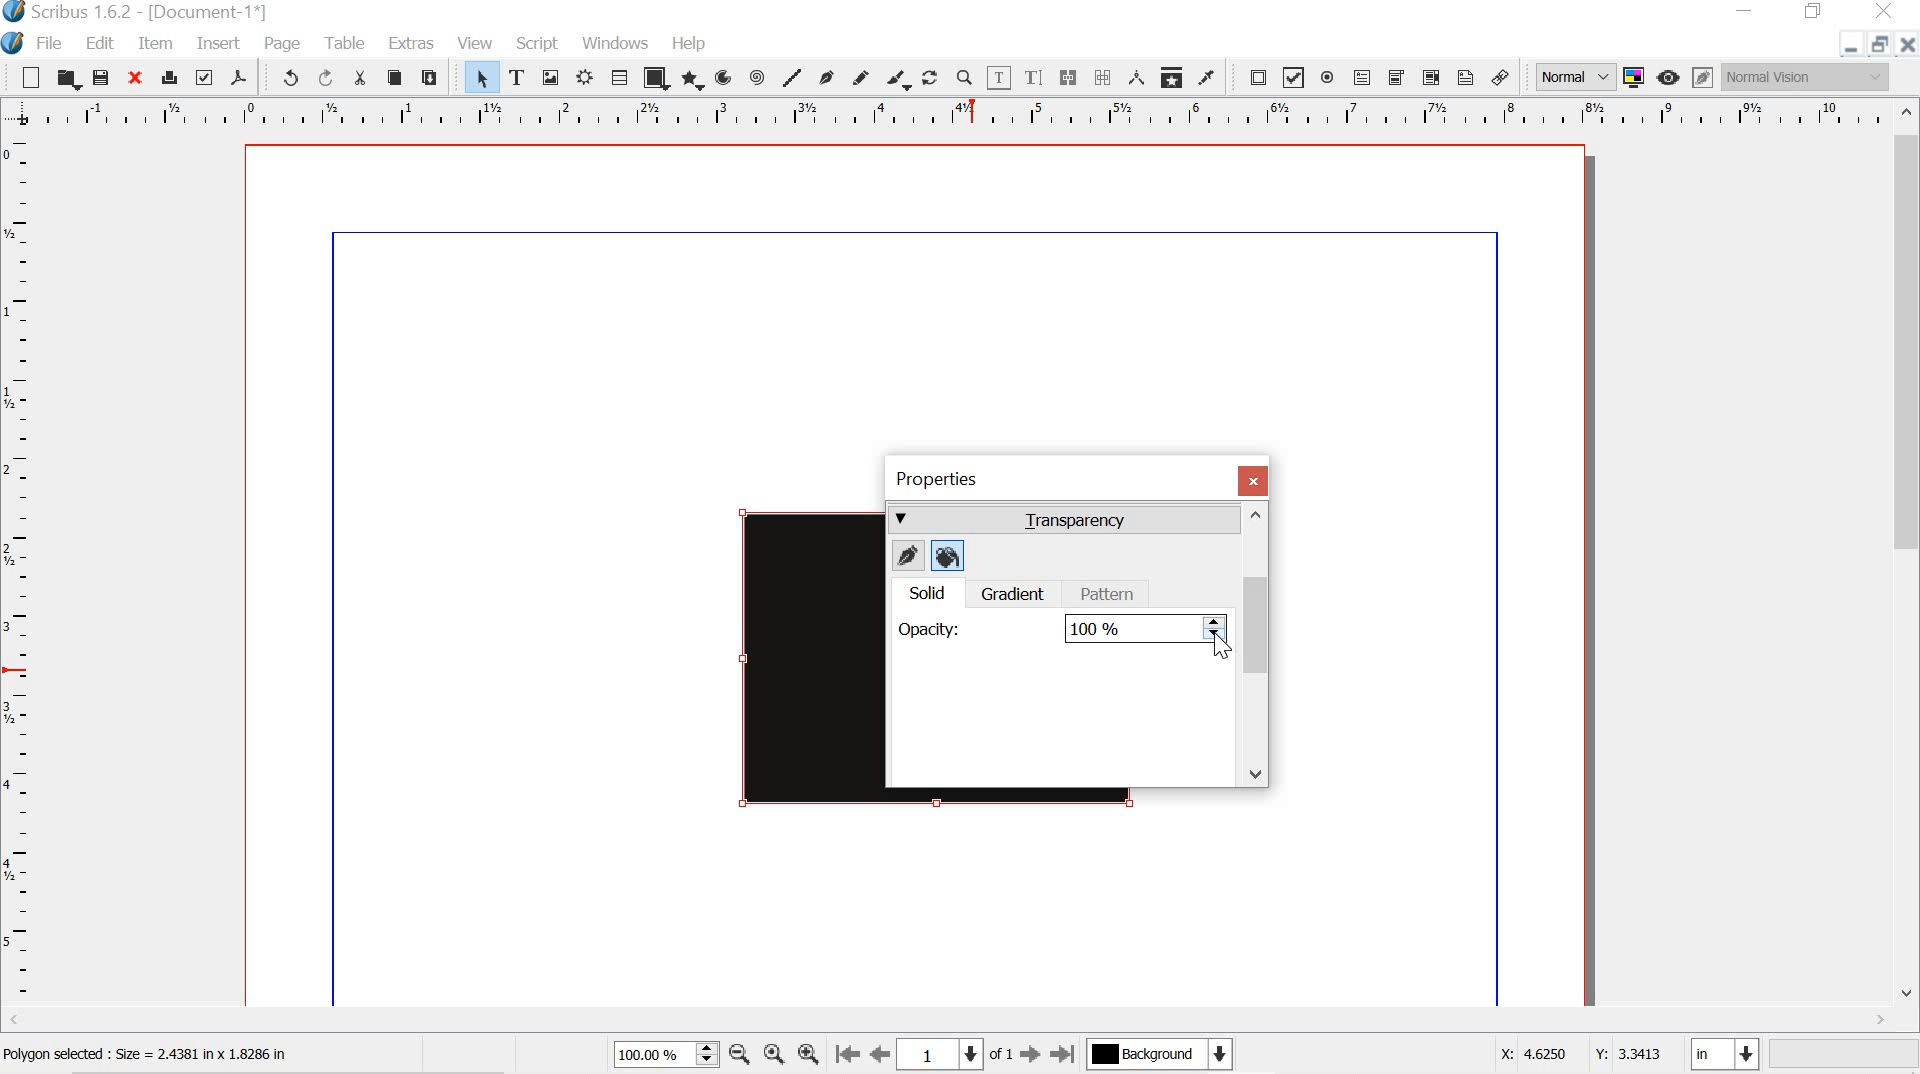  What do you see at coordinates (155, 1056) in the screenshot?
I see `Polygon selected : Size = 2.4381 in x 1.8286 in` at bounding box center [155, 1056].